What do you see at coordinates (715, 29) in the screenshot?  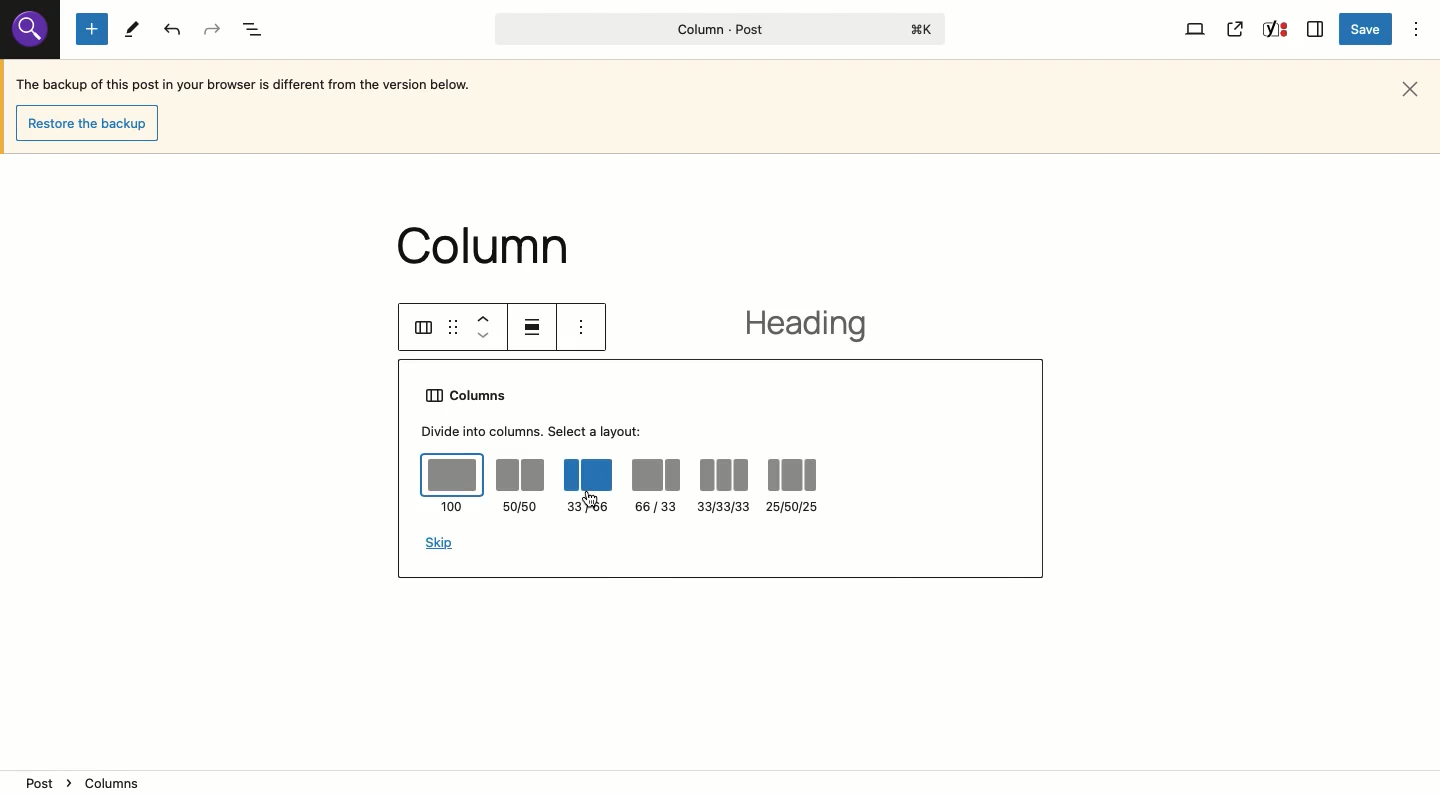 I see `Title` at bounding box center [715, 29].